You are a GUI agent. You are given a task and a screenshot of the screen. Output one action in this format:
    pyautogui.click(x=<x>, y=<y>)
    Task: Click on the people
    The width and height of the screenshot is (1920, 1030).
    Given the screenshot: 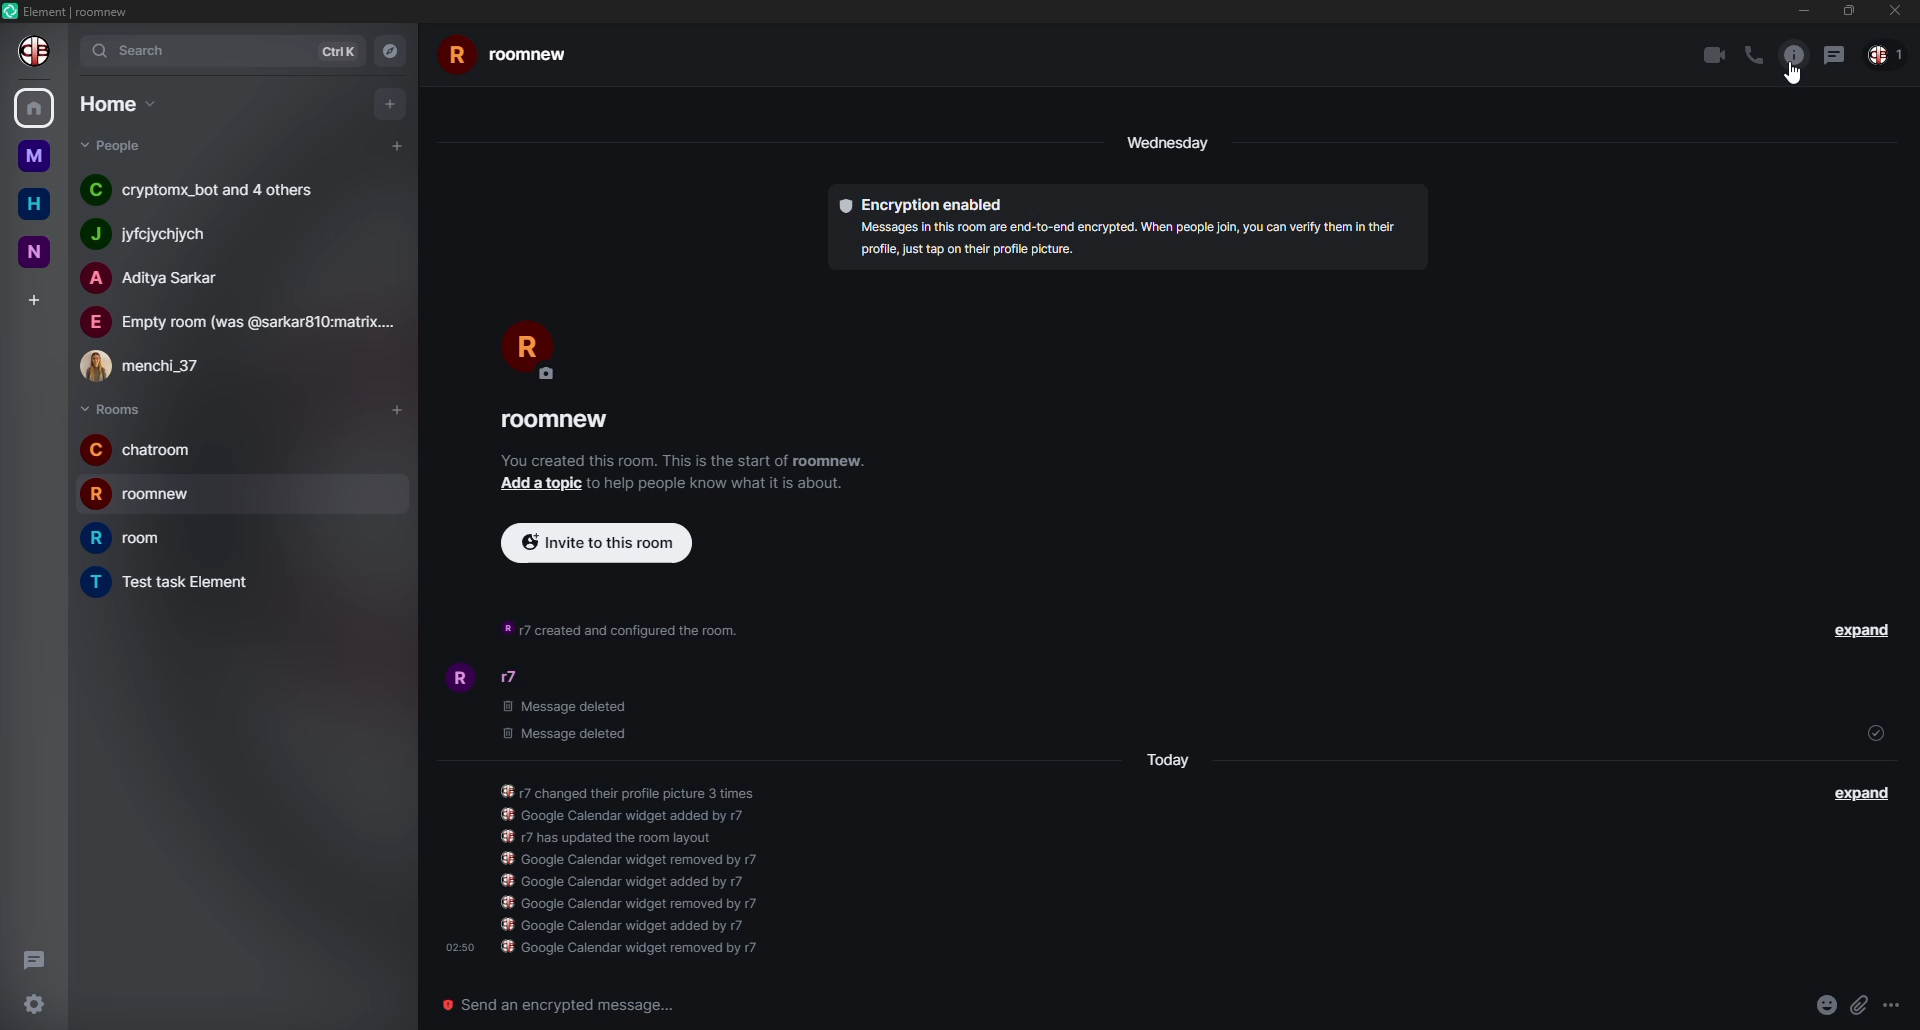 What is the action you would take?
    pyautogui.click(x=516, y=678)
    